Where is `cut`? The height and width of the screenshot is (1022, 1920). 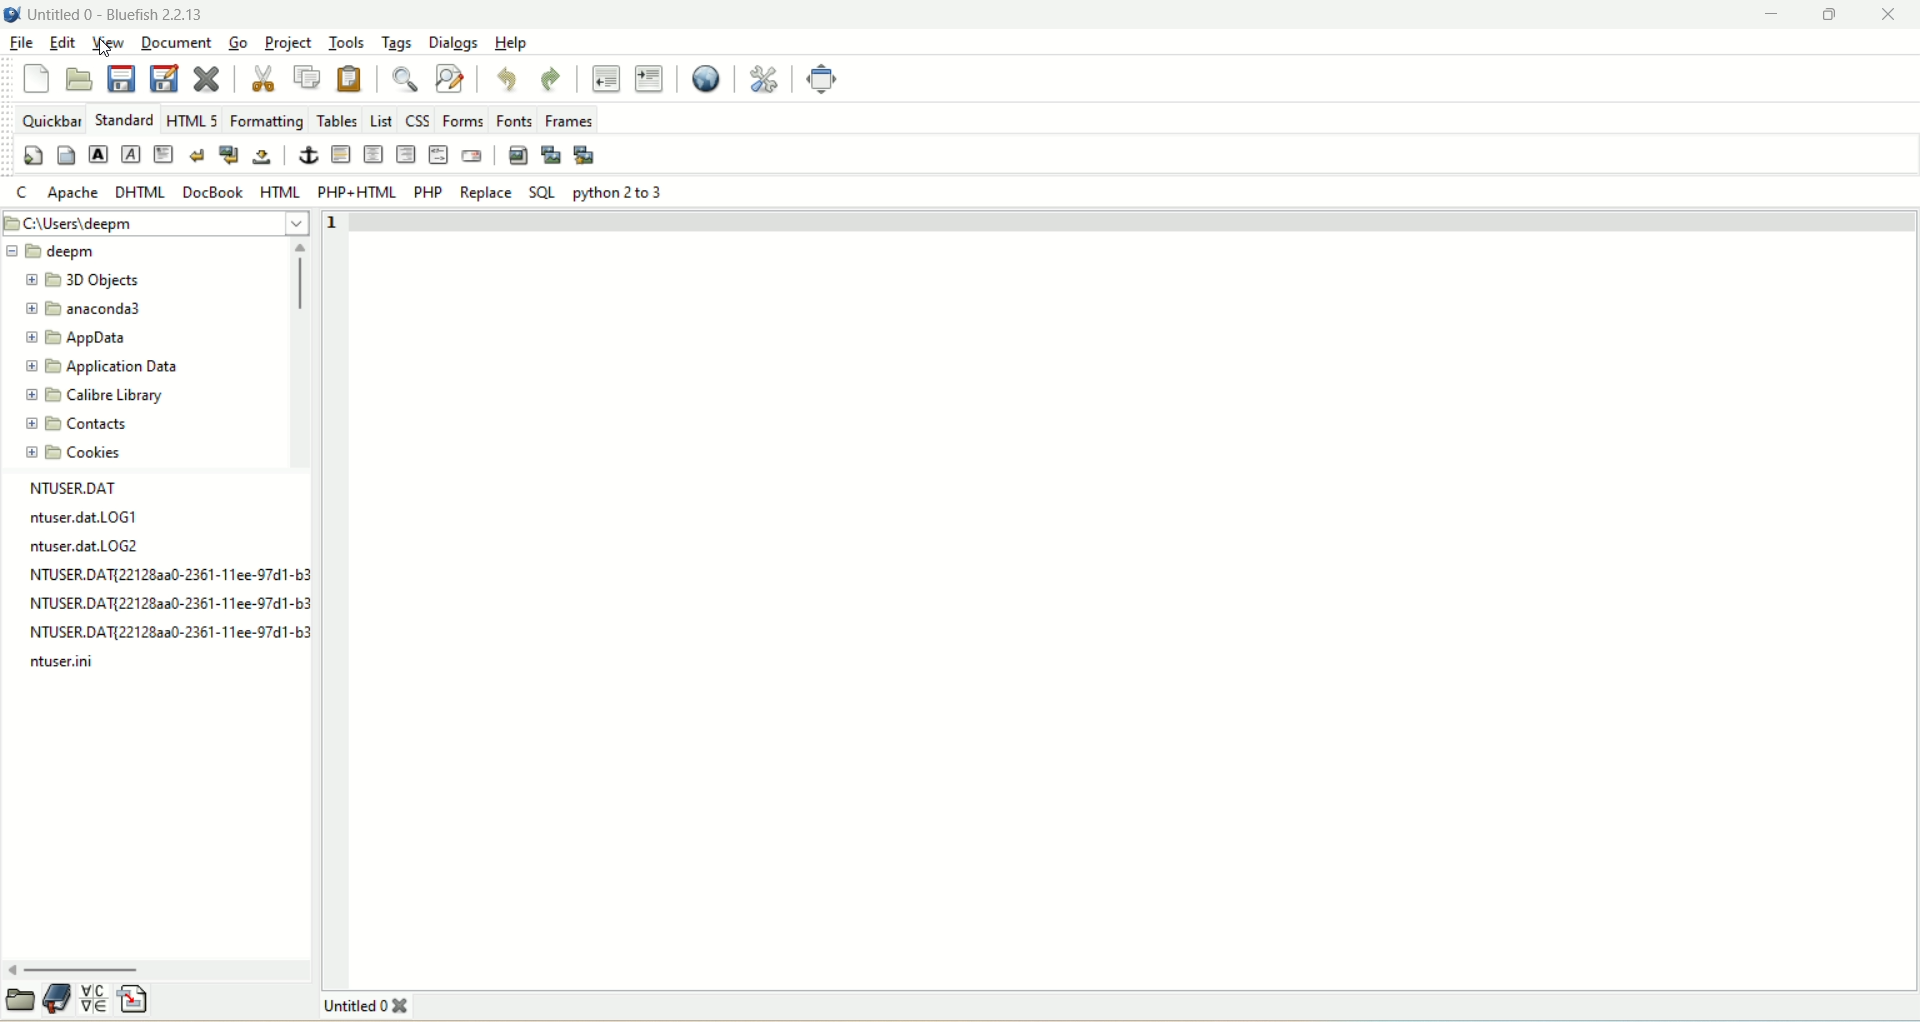 cut is located at coordinates (265, 80).